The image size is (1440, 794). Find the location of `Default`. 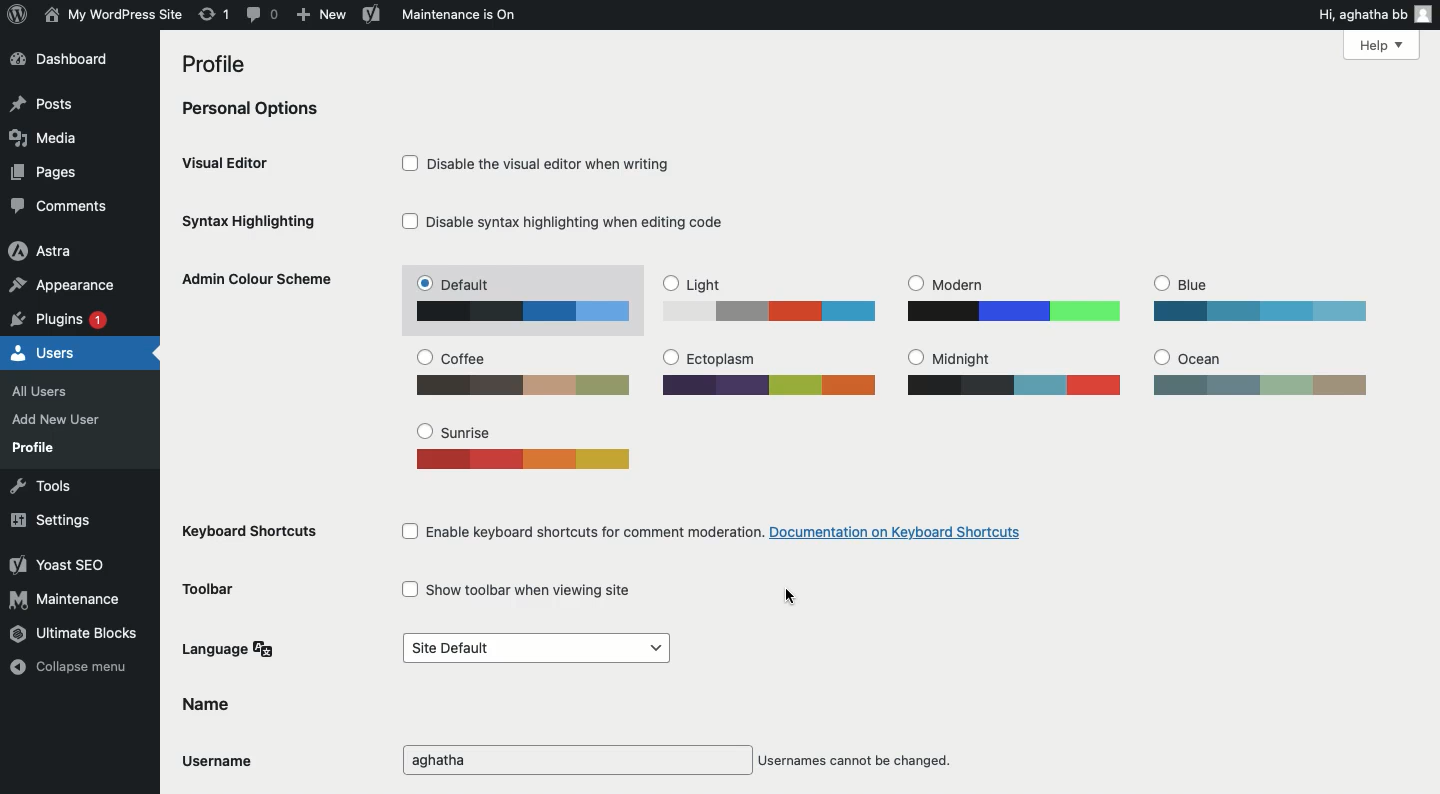

Default is located at coordinates (526, 301).